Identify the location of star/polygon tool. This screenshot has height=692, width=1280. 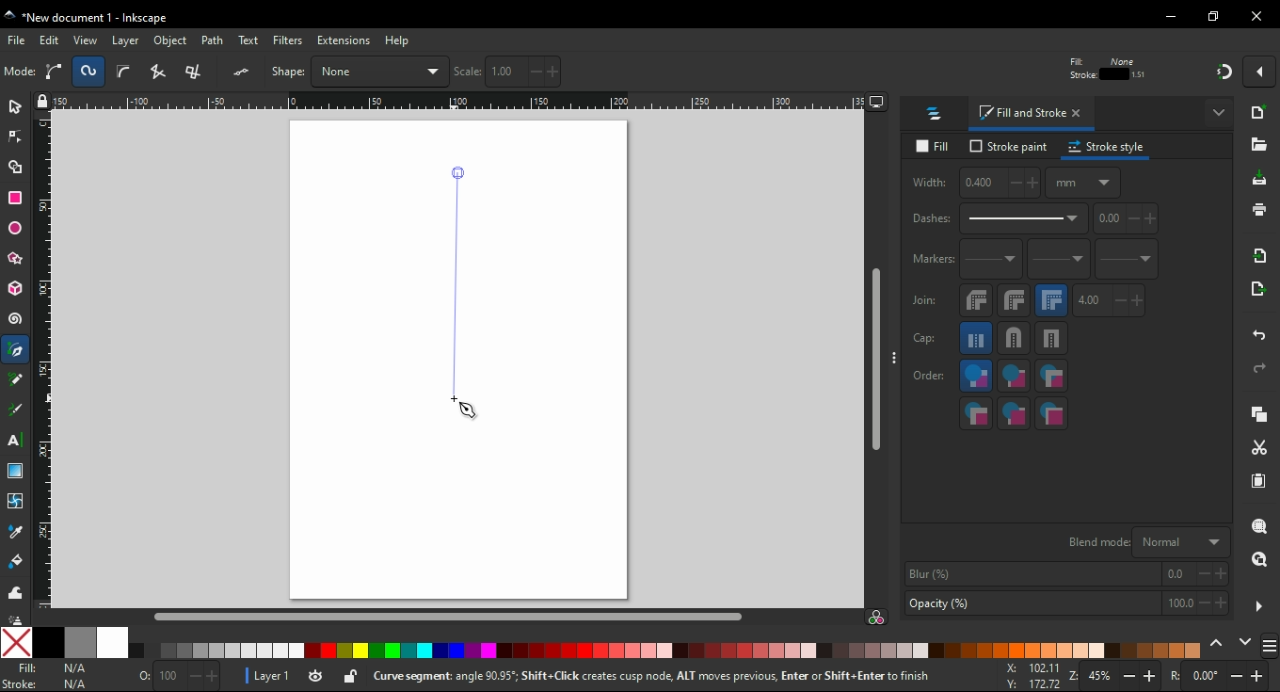
(17, 258).